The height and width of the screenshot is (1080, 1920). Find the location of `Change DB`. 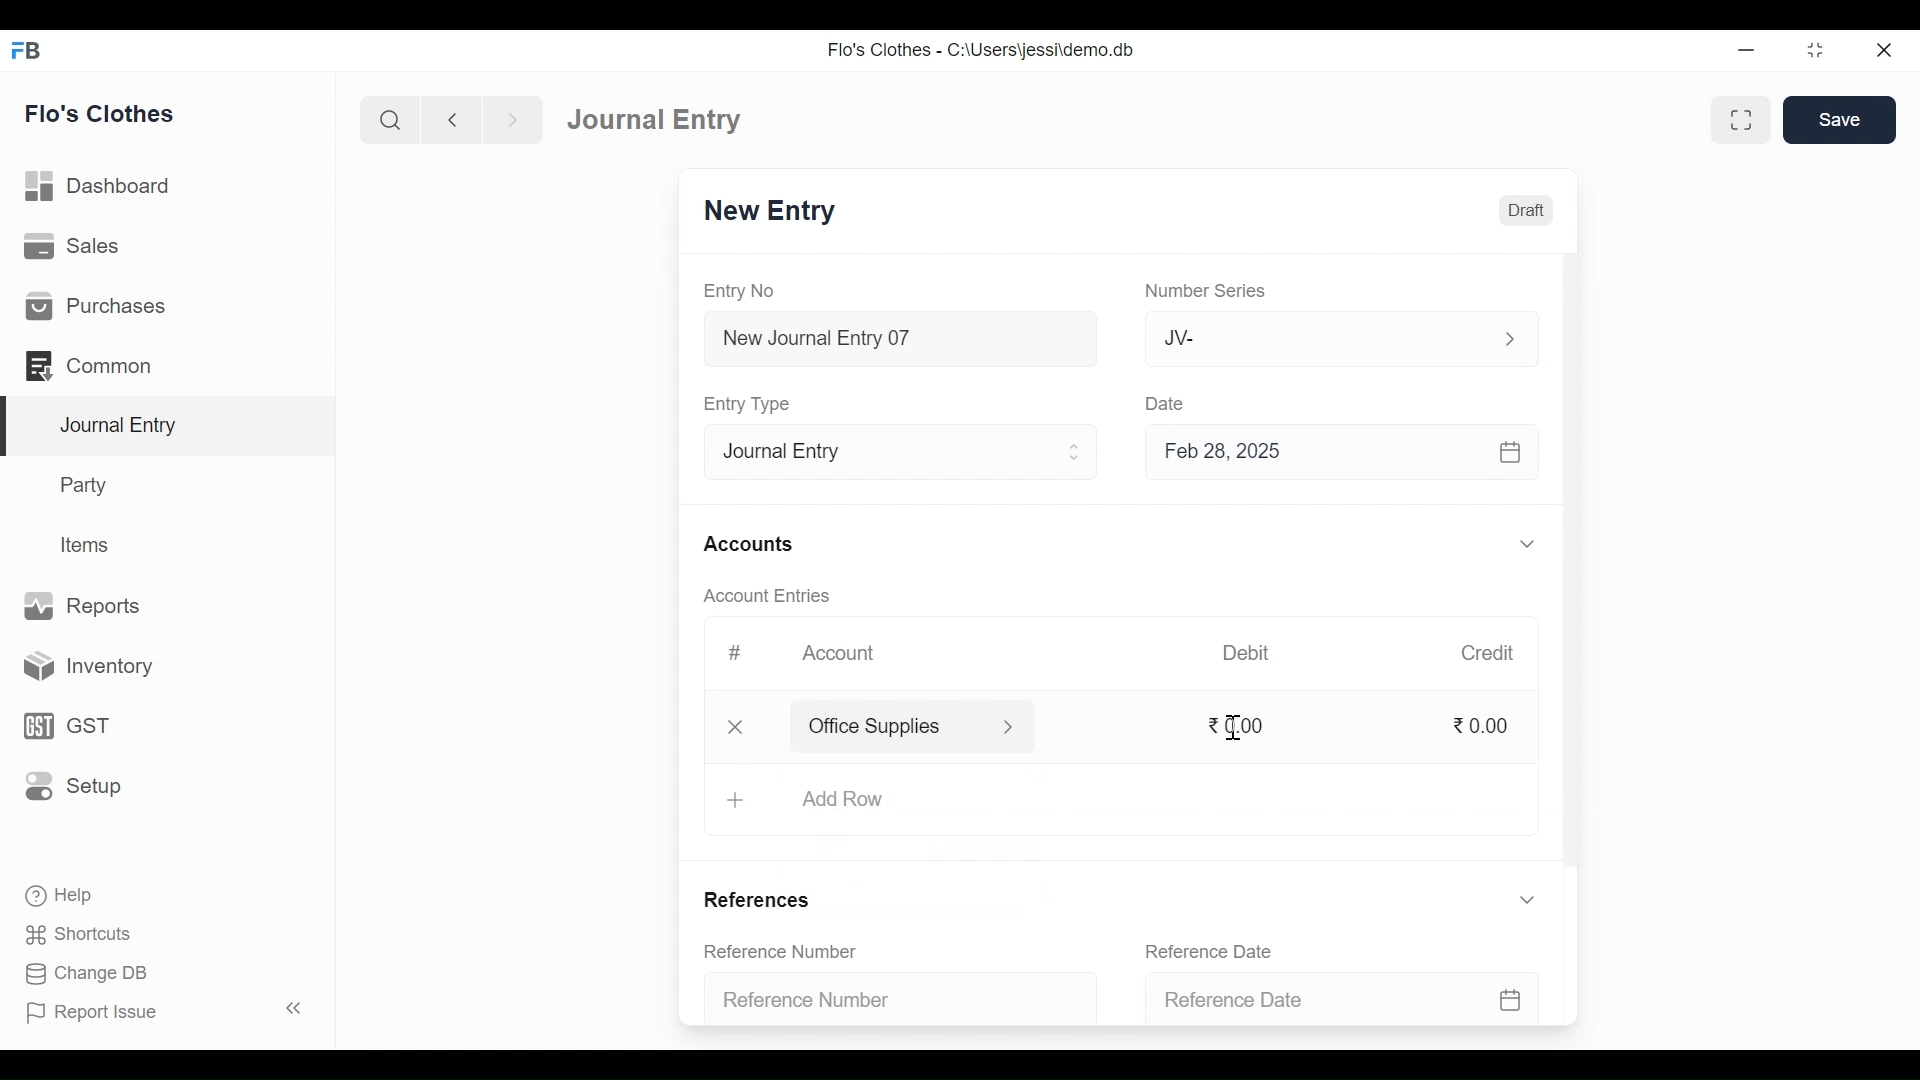

Change DB is located at coordinates (85, 971).